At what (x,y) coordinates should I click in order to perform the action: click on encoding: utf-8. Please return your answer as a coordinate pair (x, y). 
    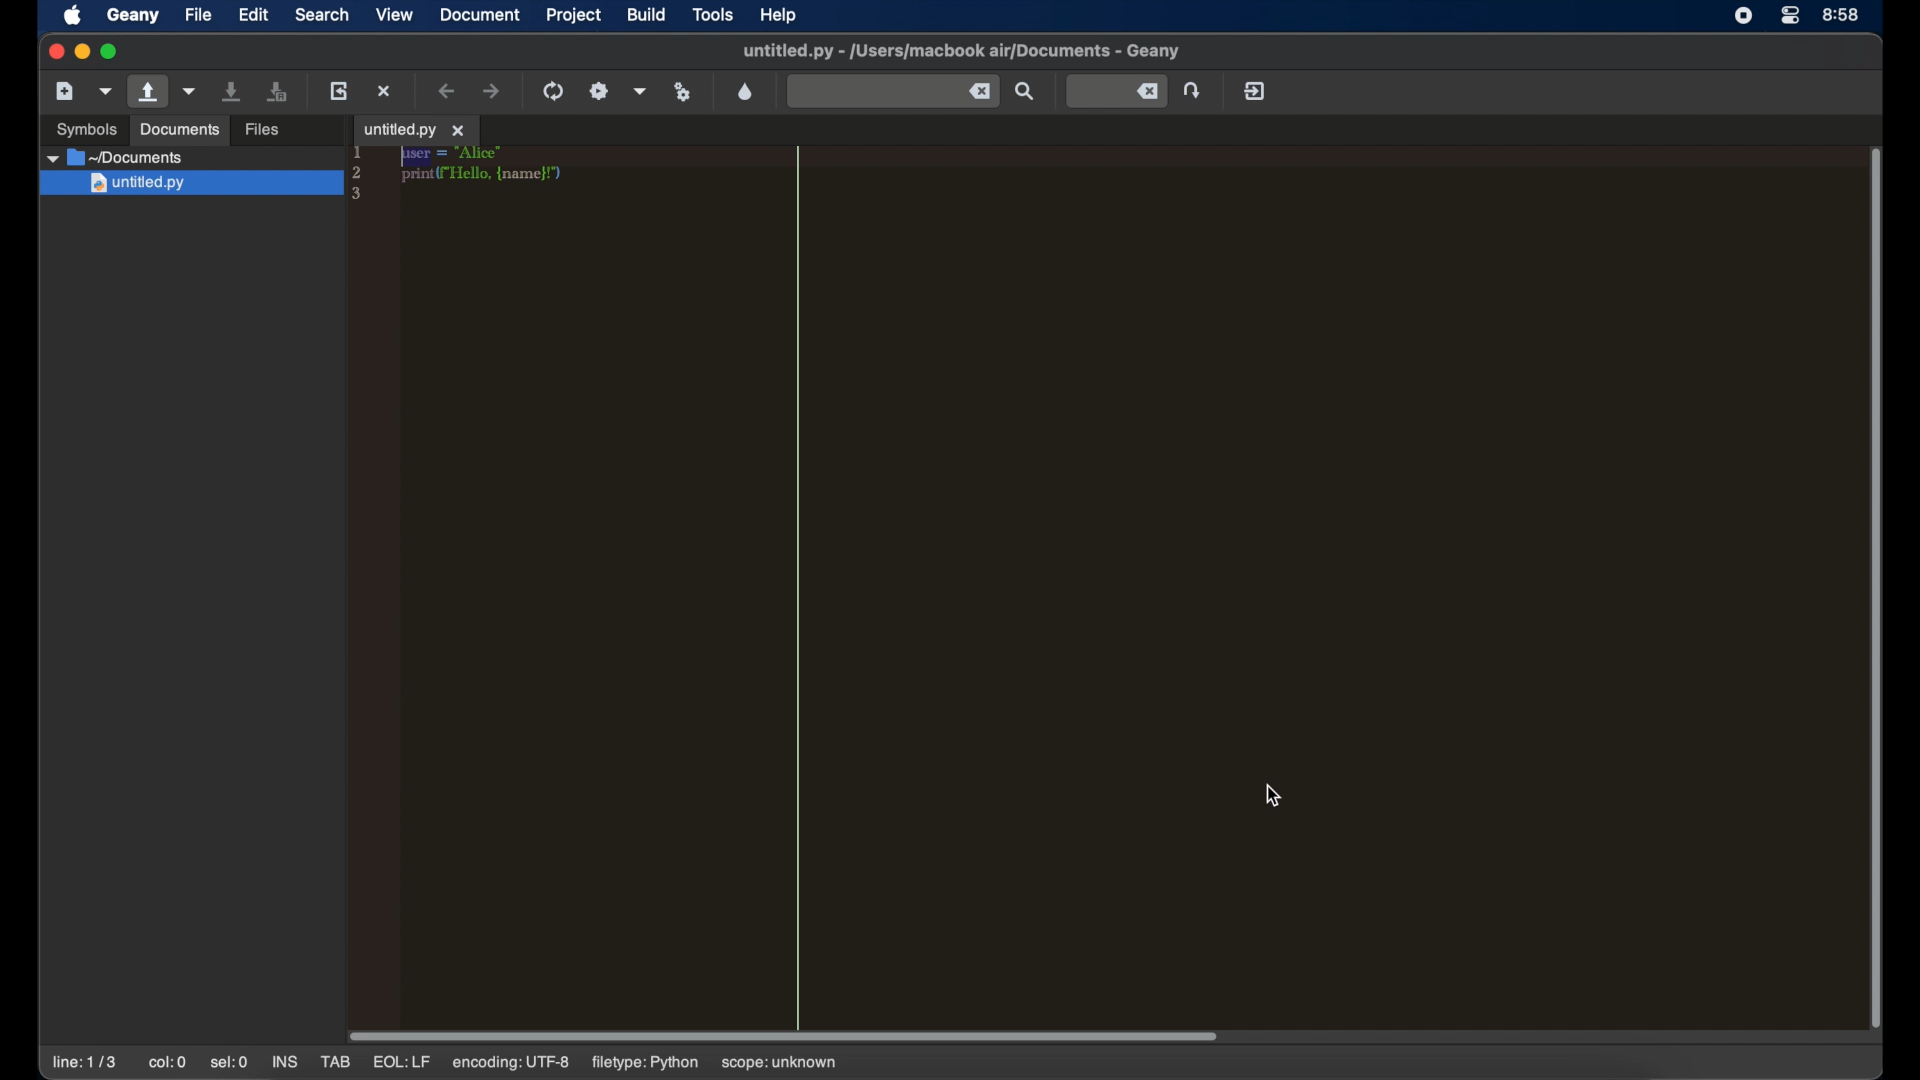
    Looking at the image, I should click on (510, 1063).